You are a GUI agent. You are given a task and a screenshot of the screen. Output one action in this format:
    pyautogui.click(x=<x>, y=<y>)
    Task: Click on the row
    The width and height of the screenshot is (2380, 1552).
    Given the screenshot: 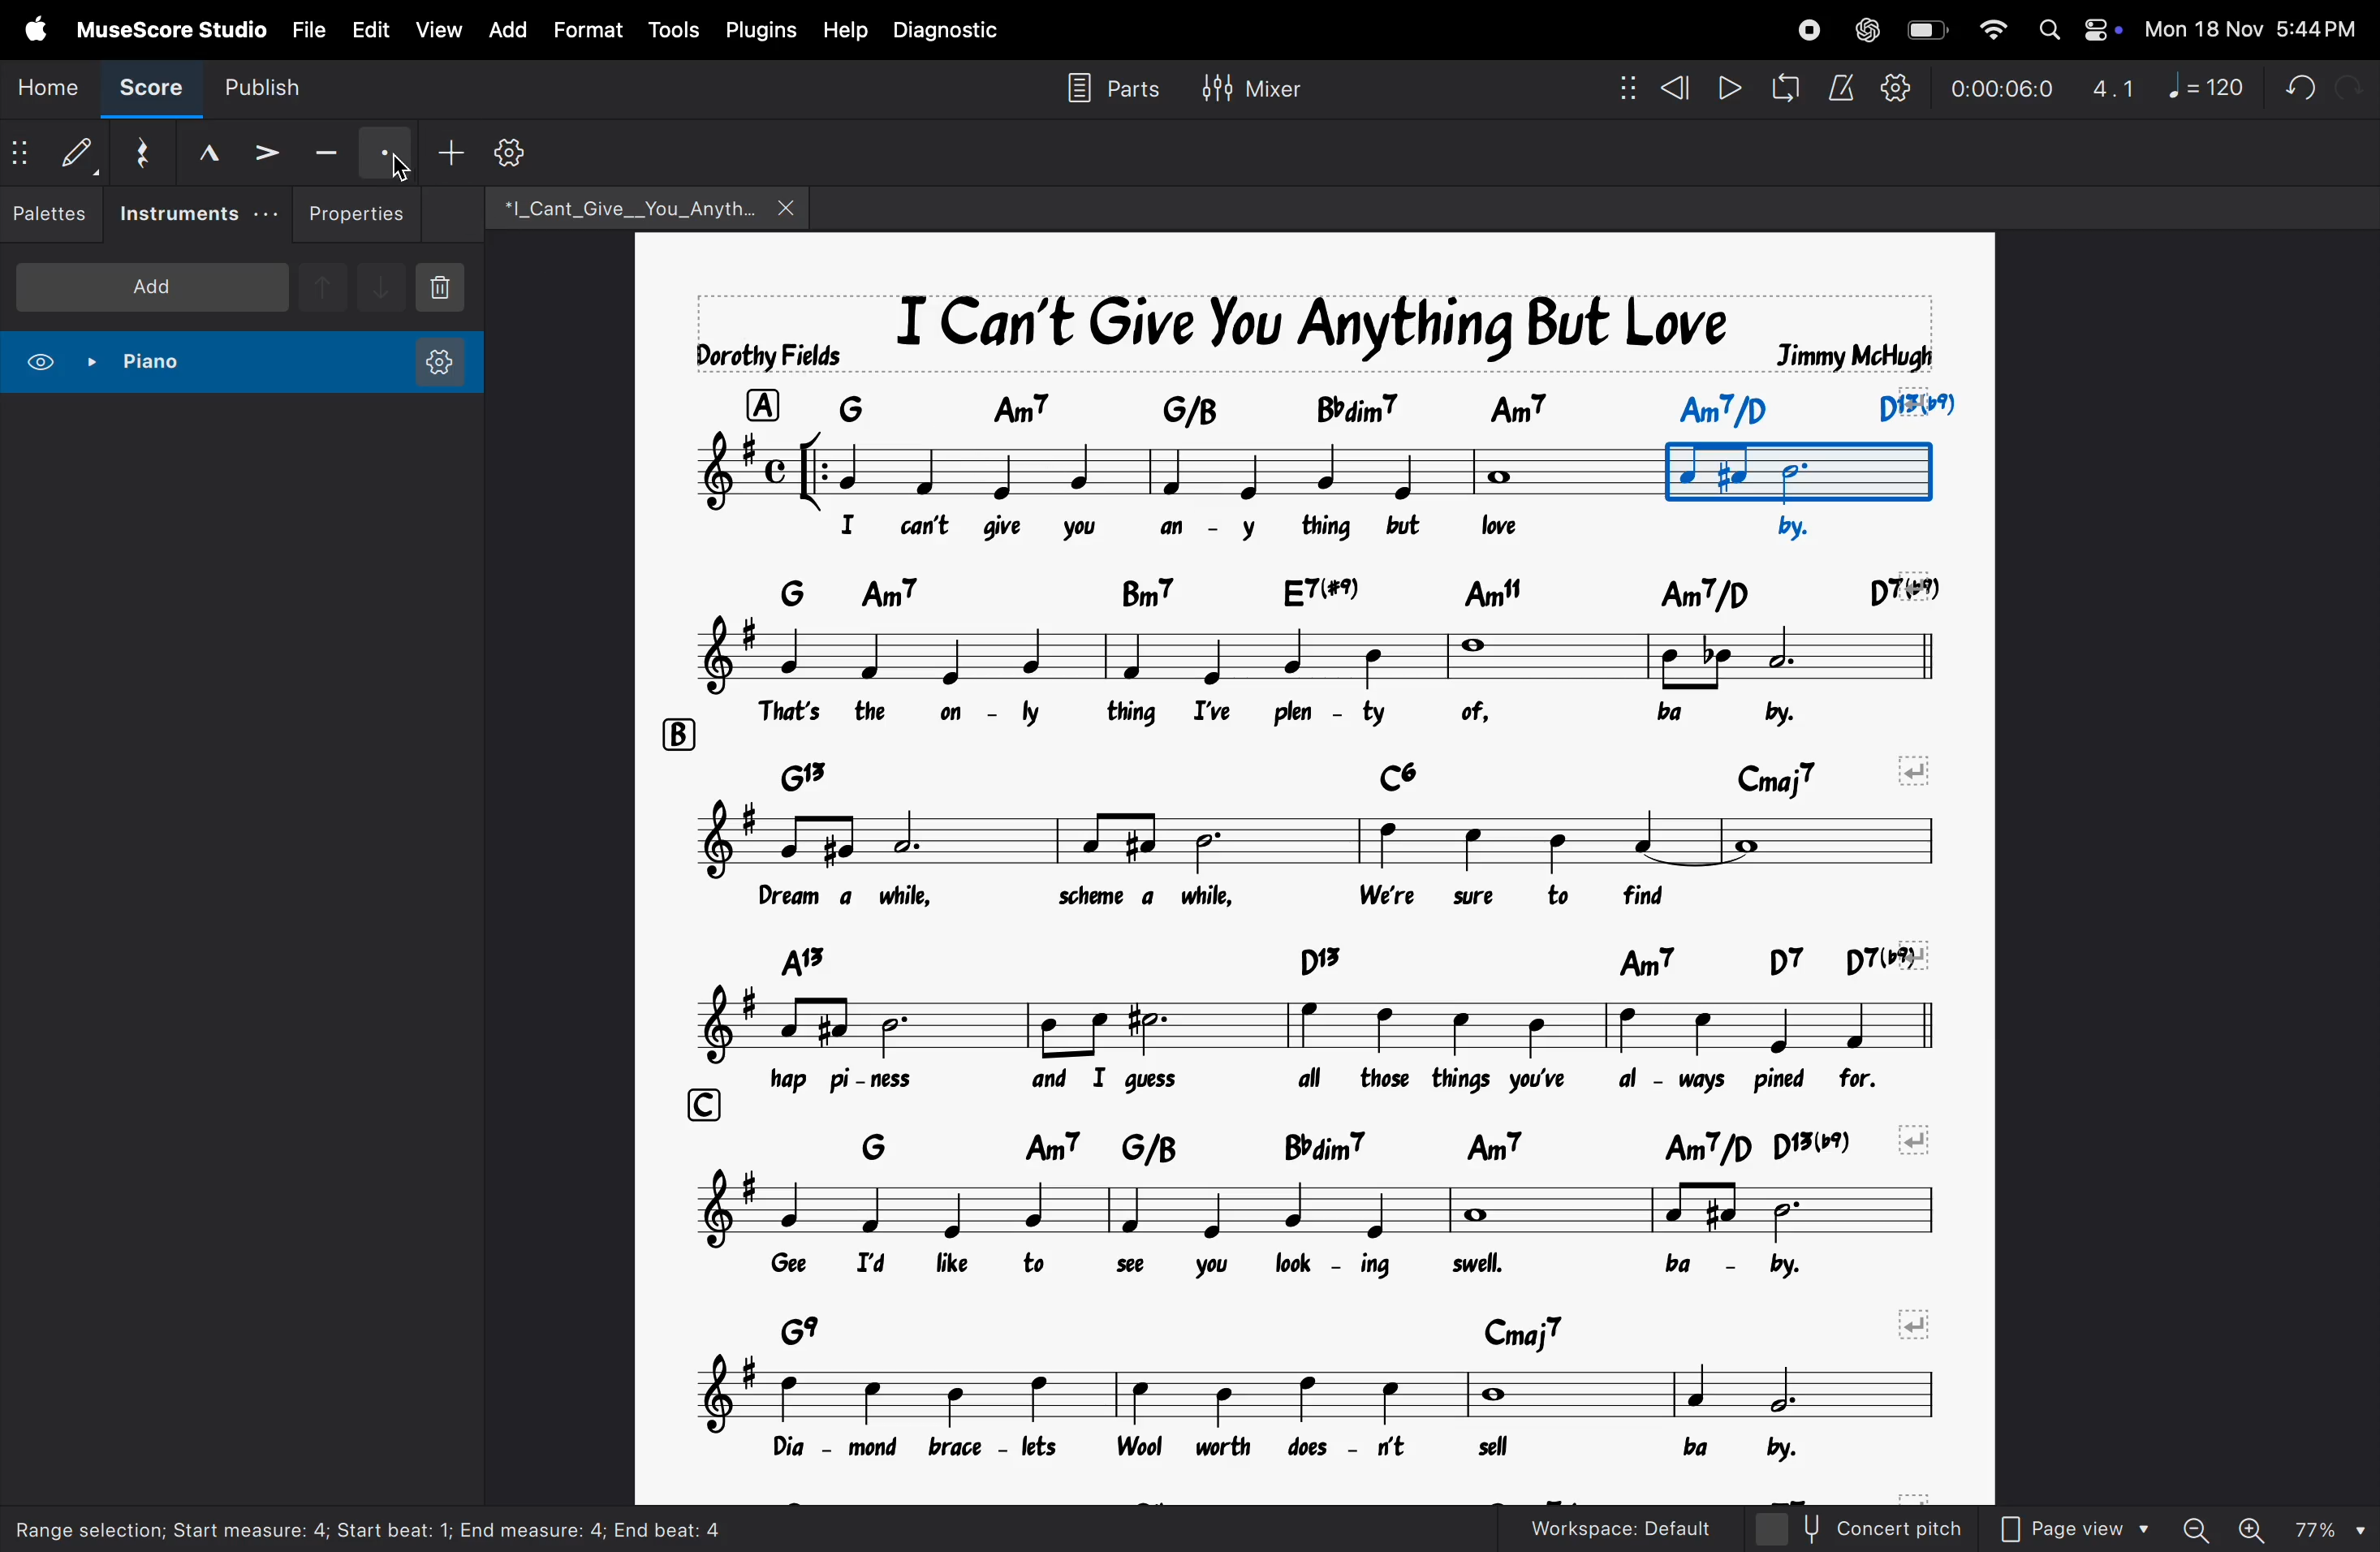 What is the action you would take?
    pyautogui.click(x=697, y=1104)
    